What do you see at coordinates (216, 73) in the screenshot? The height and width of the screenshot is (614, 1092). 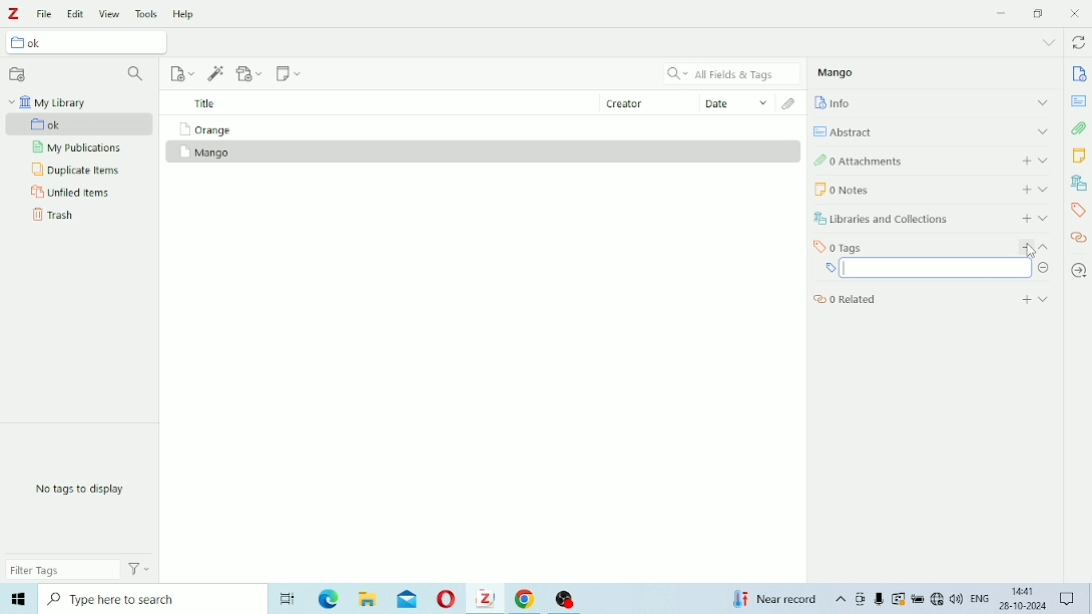 I see `Add Item (s) by Identifier` at bounding box center [216, 73].